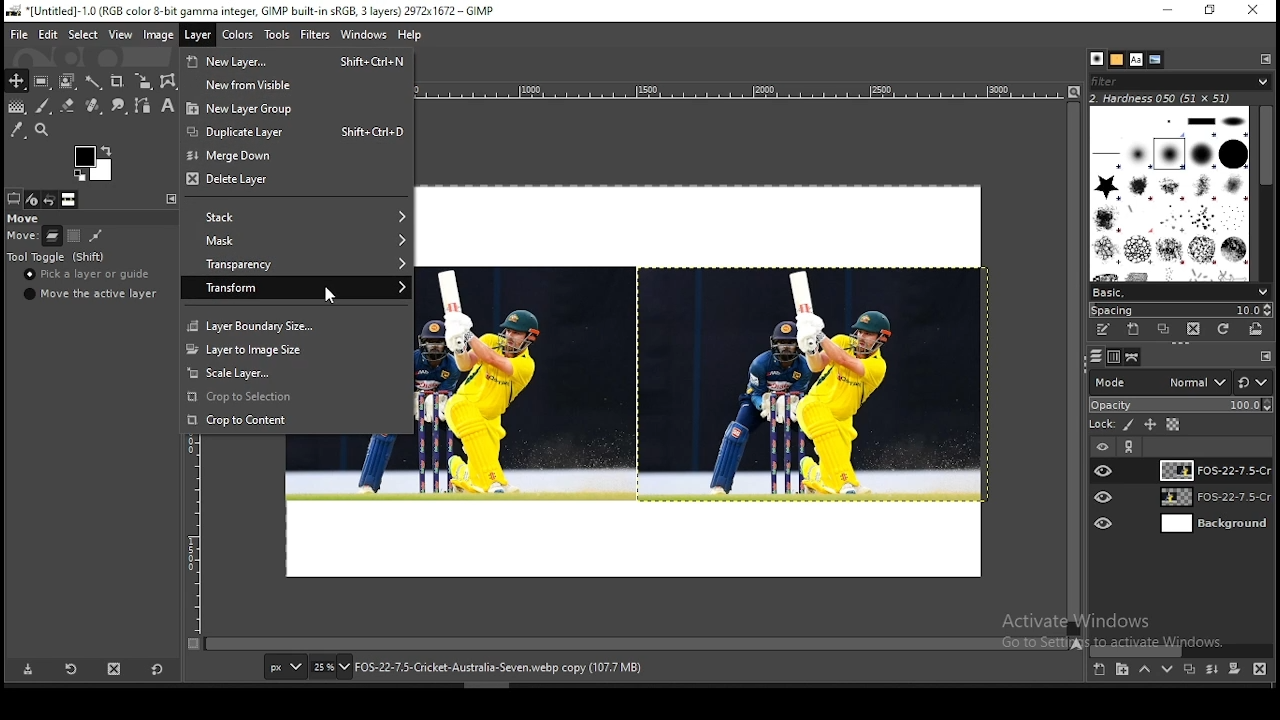 This screenshot has height=720, width=1280. What do you see at coordinates (96, 80) in the screenshot?
I see `fuzzy select tool` at bounding box center [96, 80].